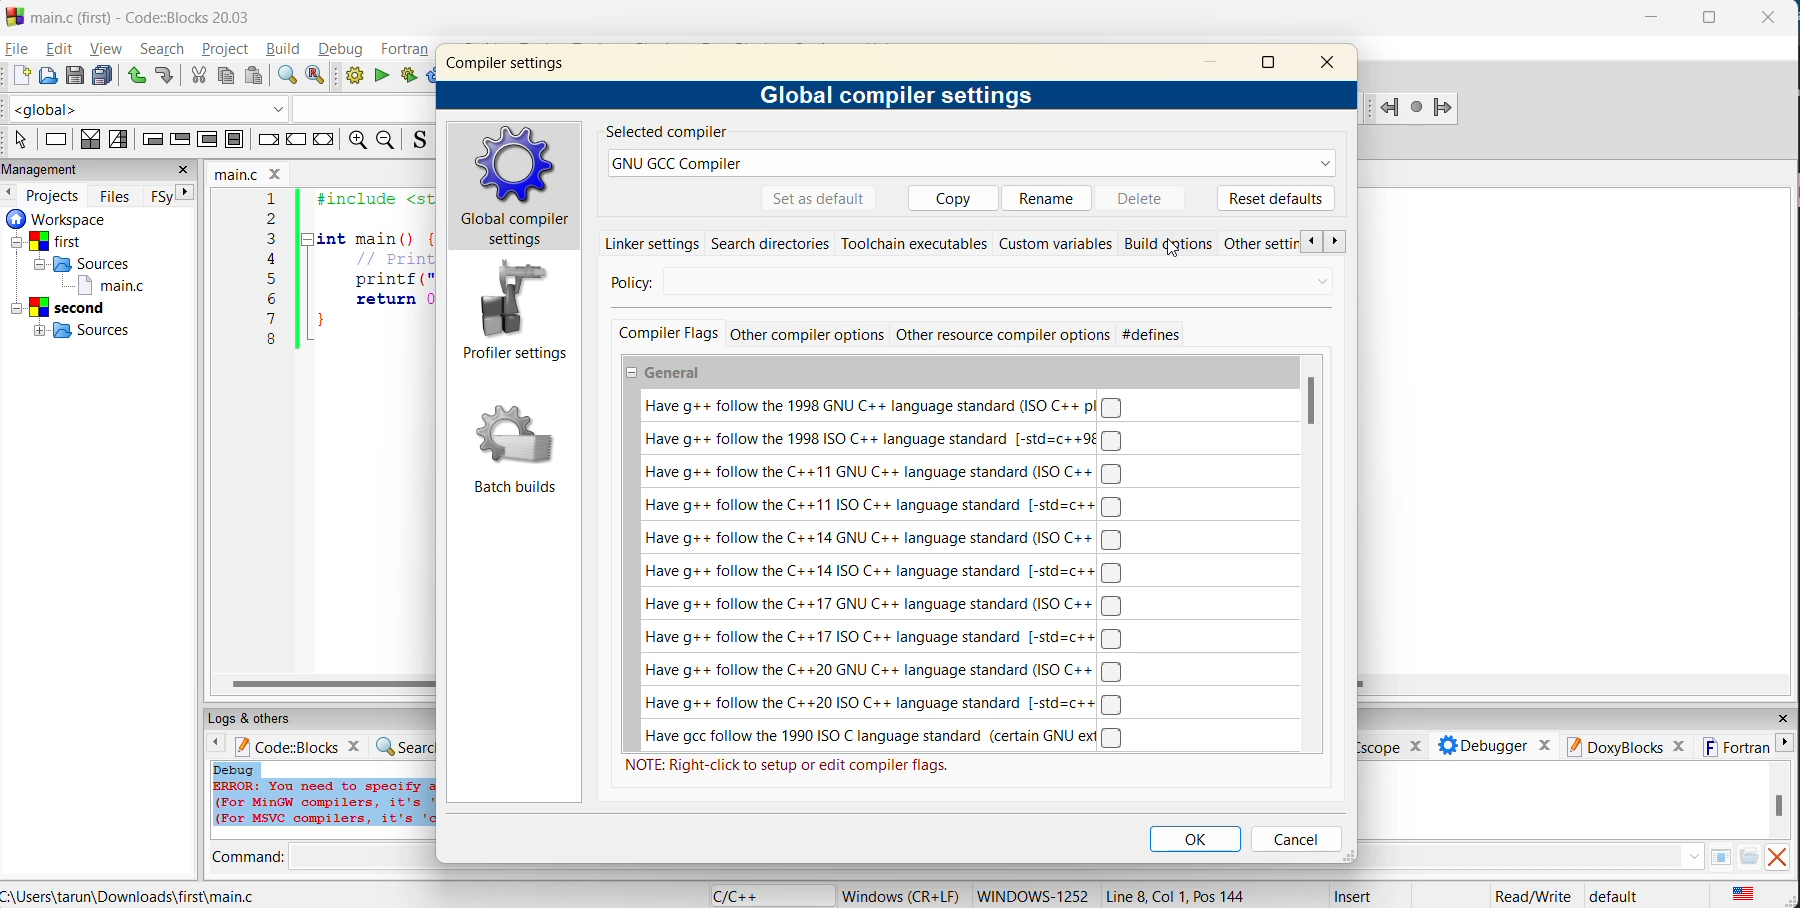 This screenshot has width=1800, height=908. I want to click on ok, so click(1196, 838).